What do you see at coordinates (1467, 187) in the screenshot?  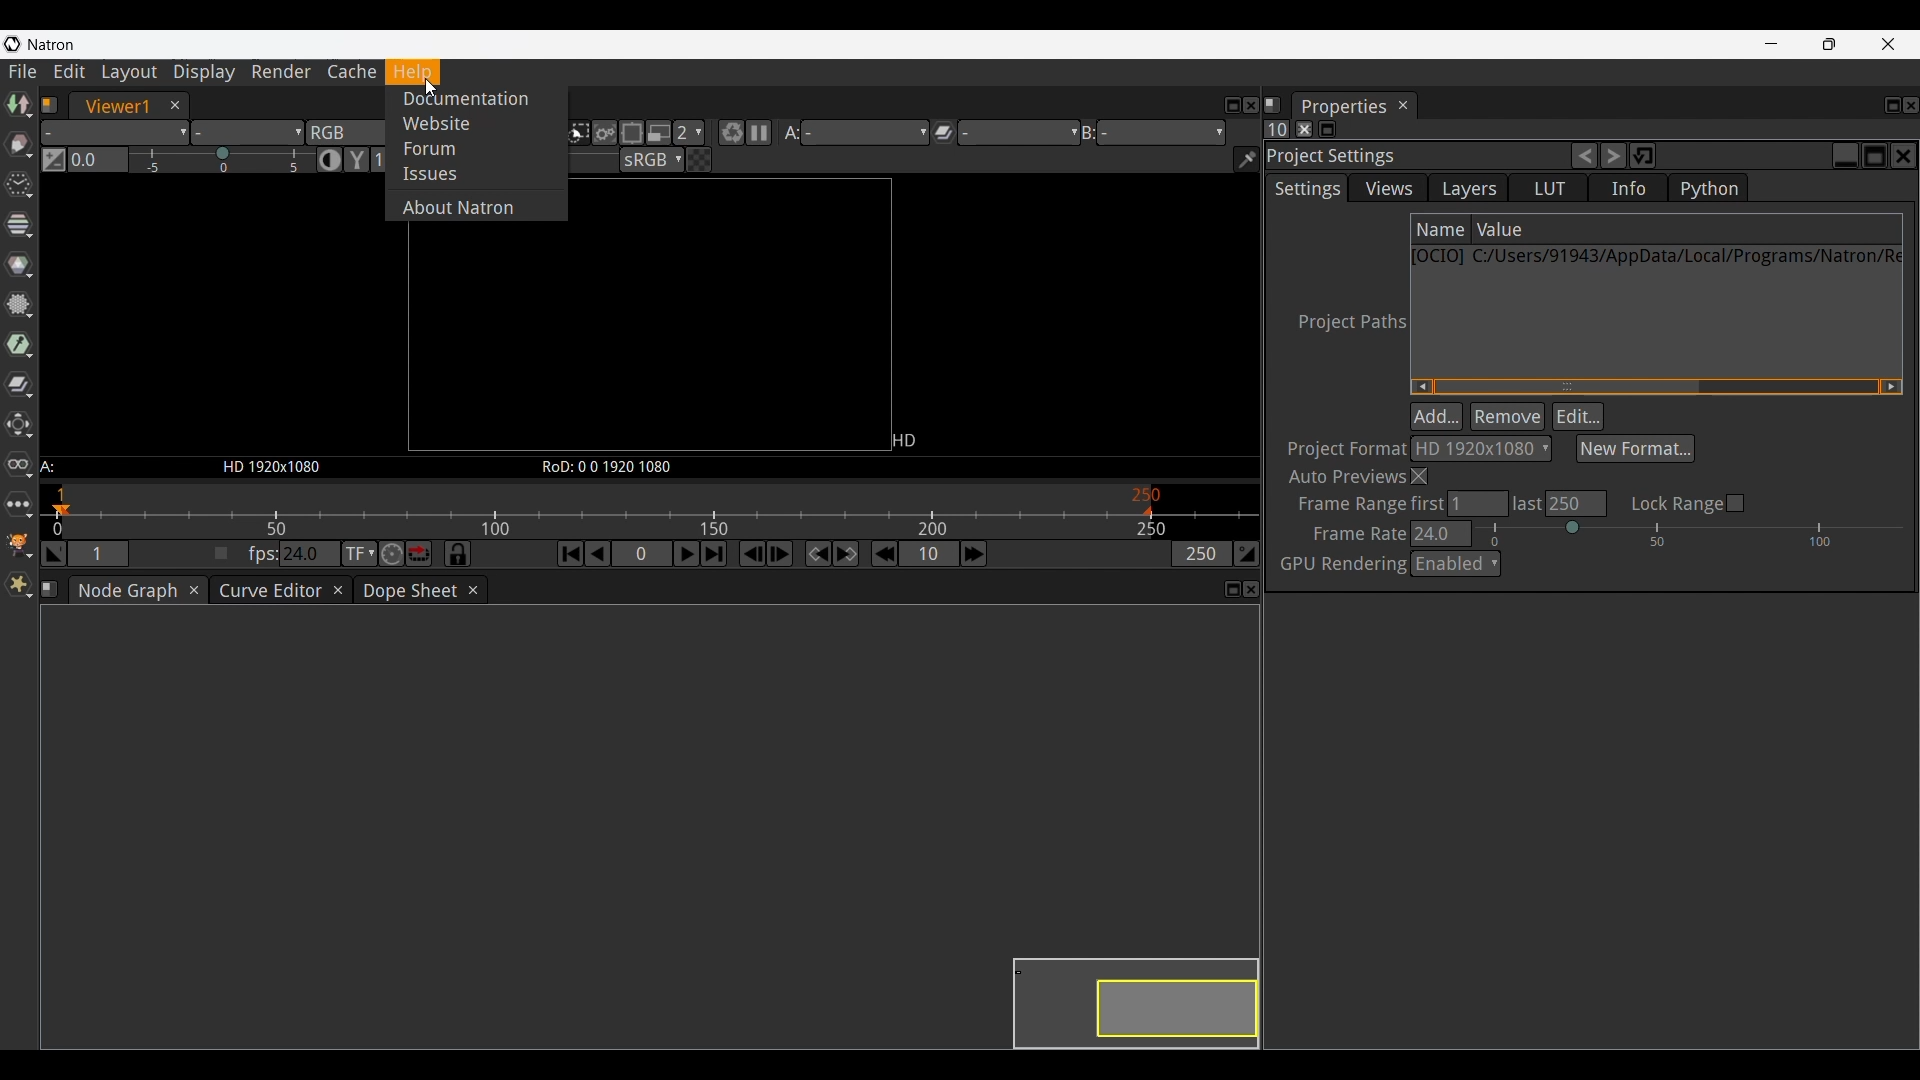 I see `Layers settings` at bounding box center [1467, 187].